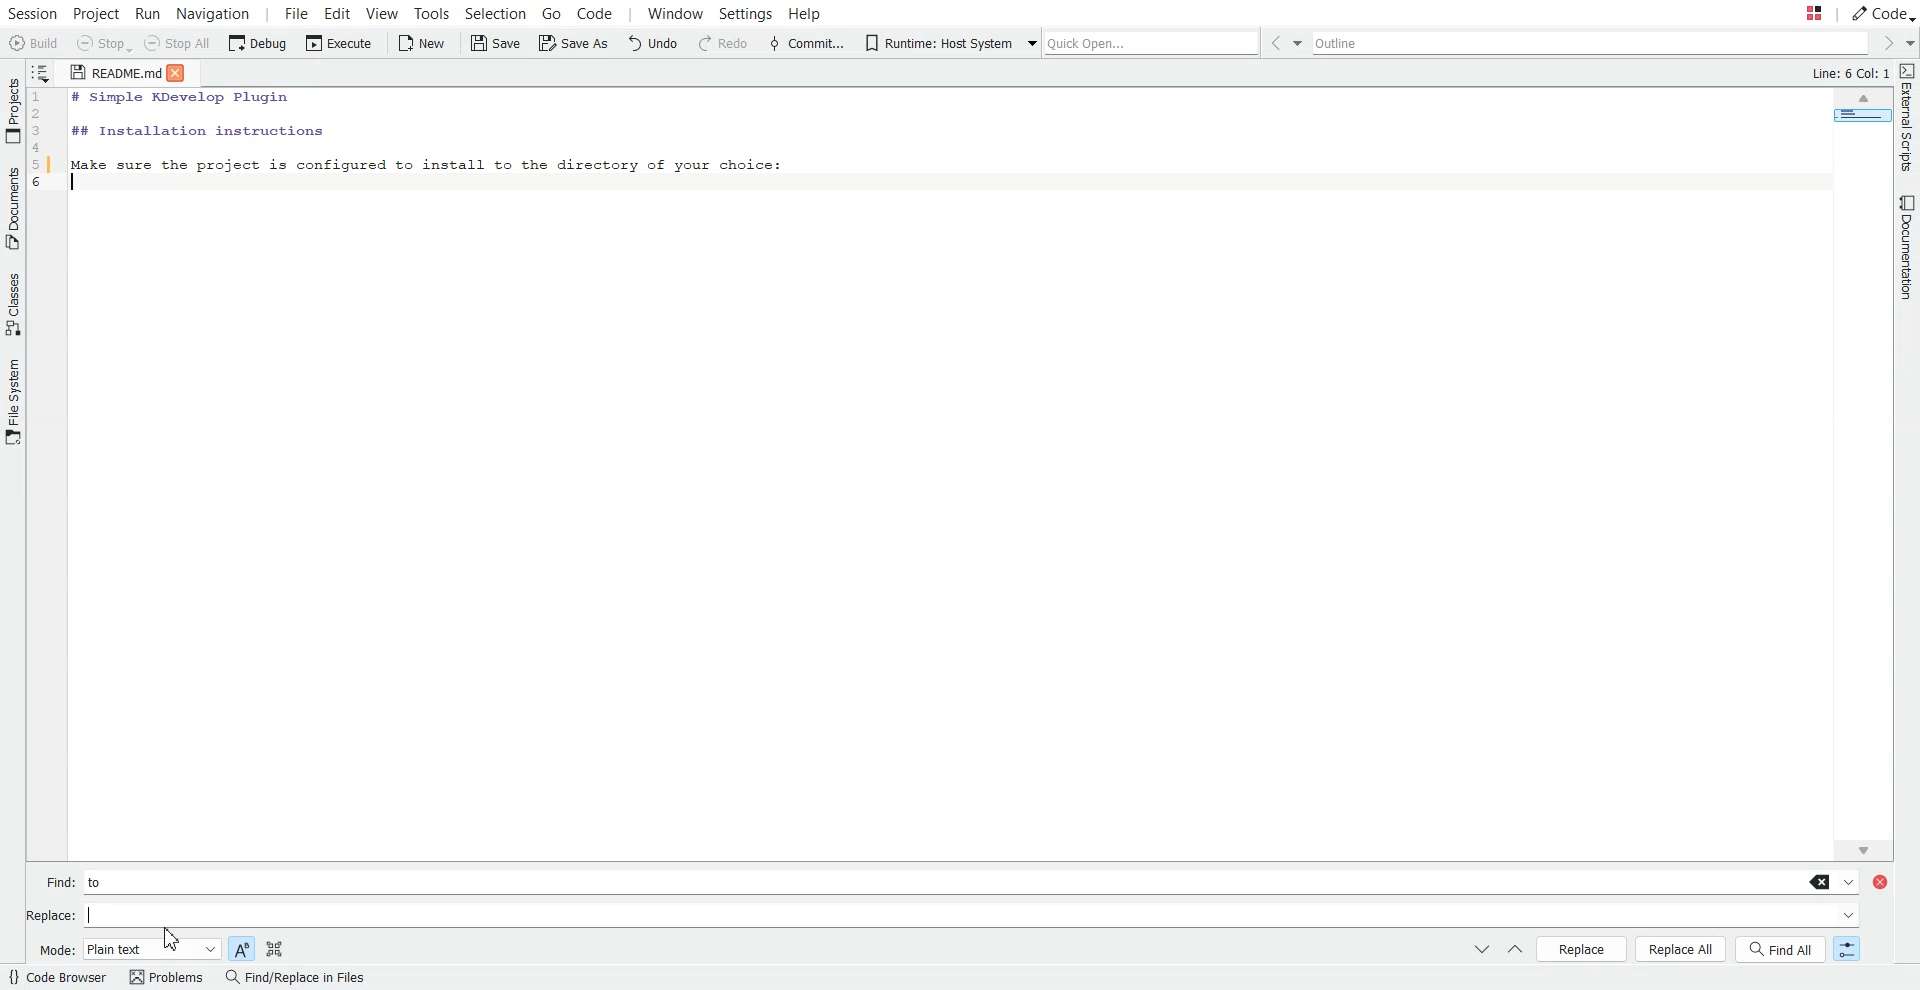  Describe the element at coordinates (1883, 883) in the screenshot. I see `Close Window` at that location.